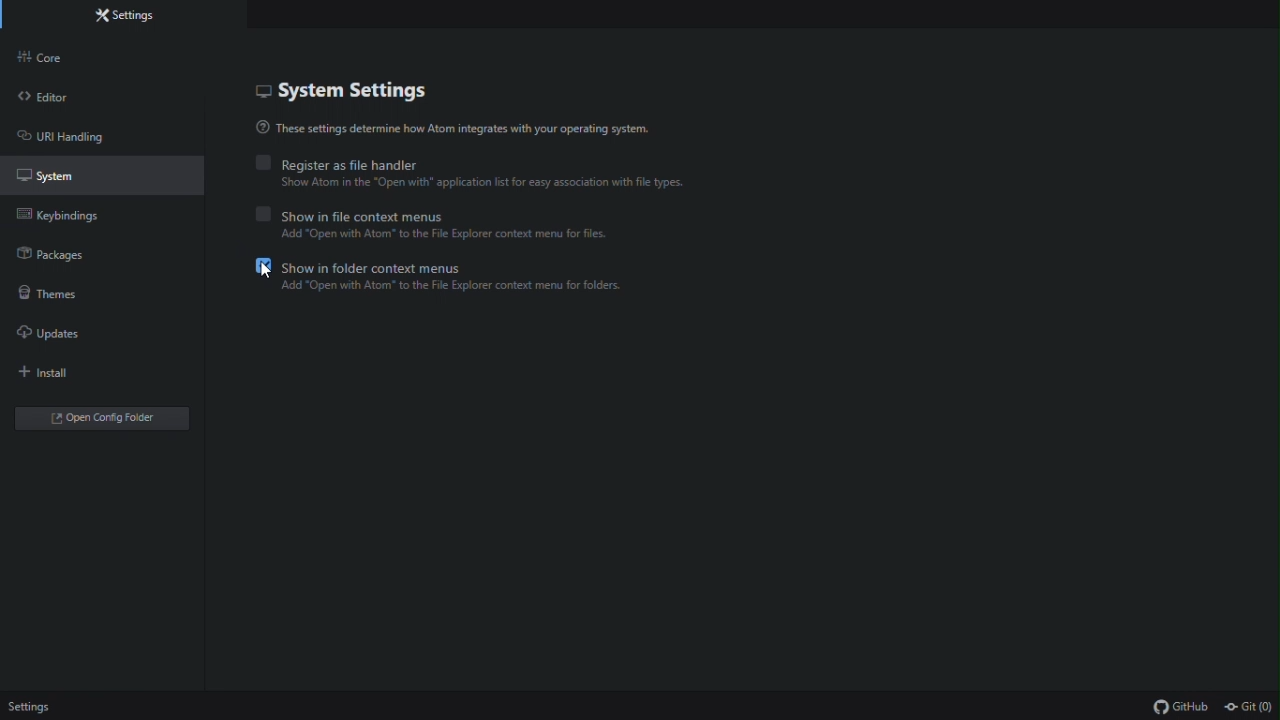  Describe the element at coordinates (496, 184) in the screenshot. I see `‘Show Atom in the “Open with" application list for easy association with file types.` at that location.